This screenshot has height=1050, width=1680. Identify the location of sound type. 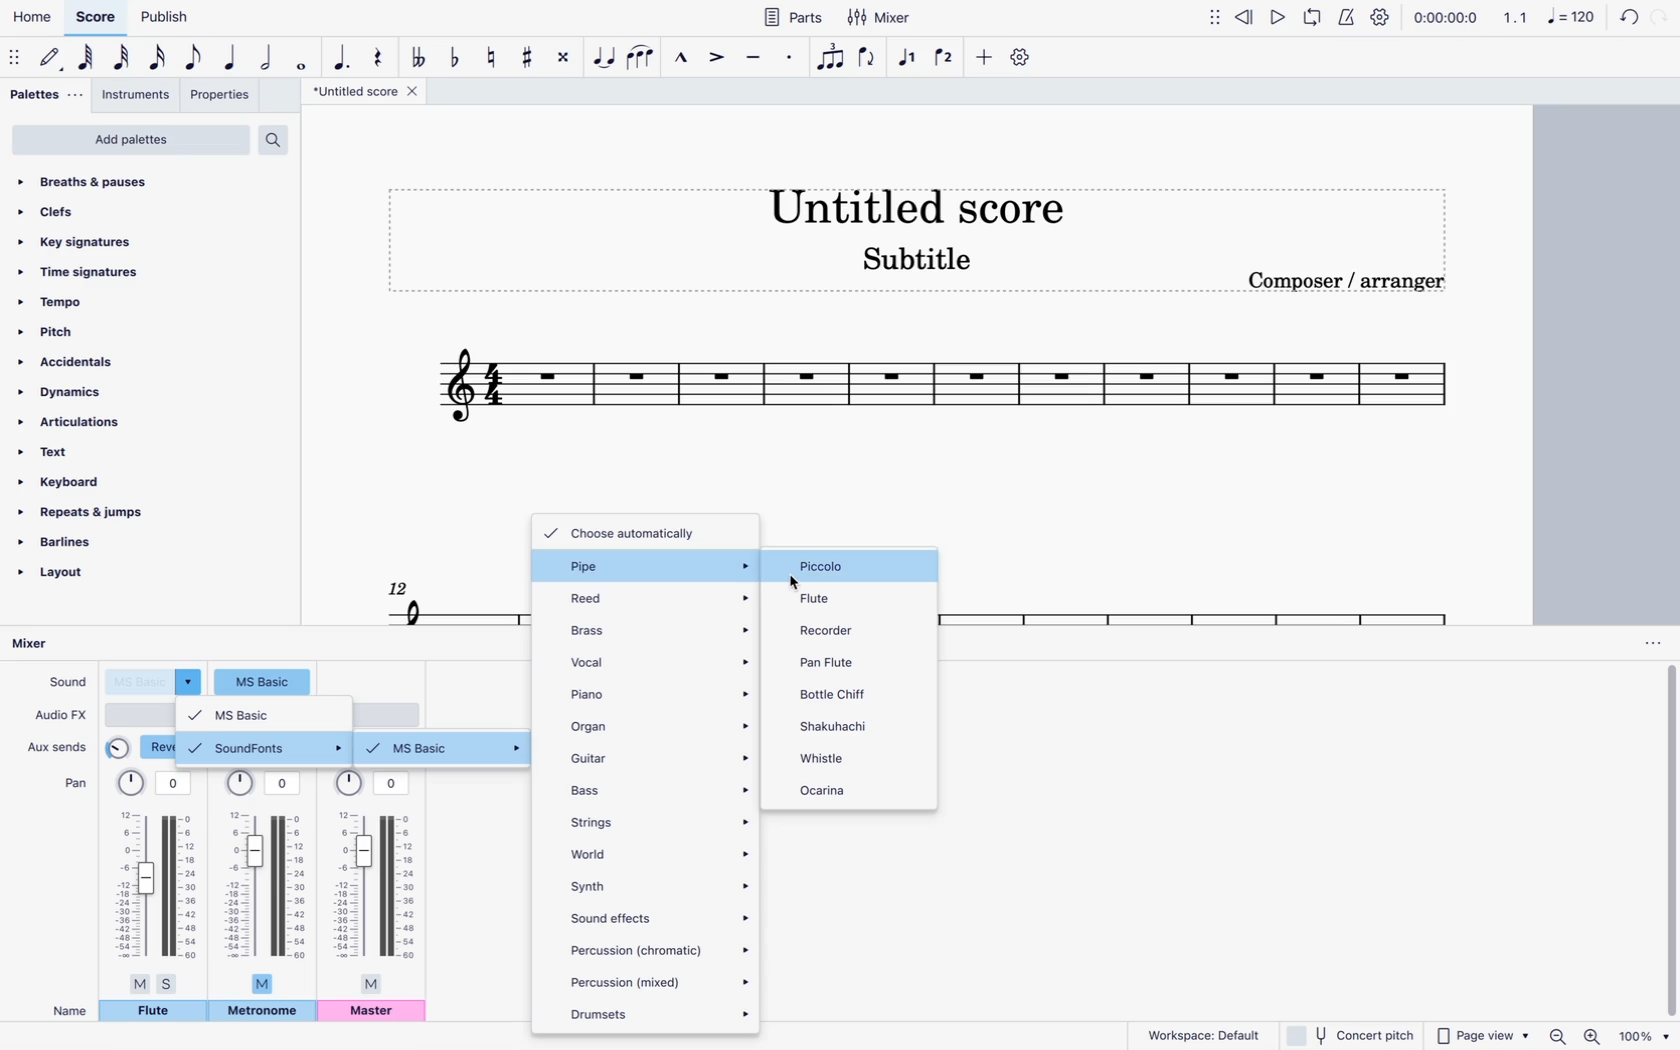
(263, 680).